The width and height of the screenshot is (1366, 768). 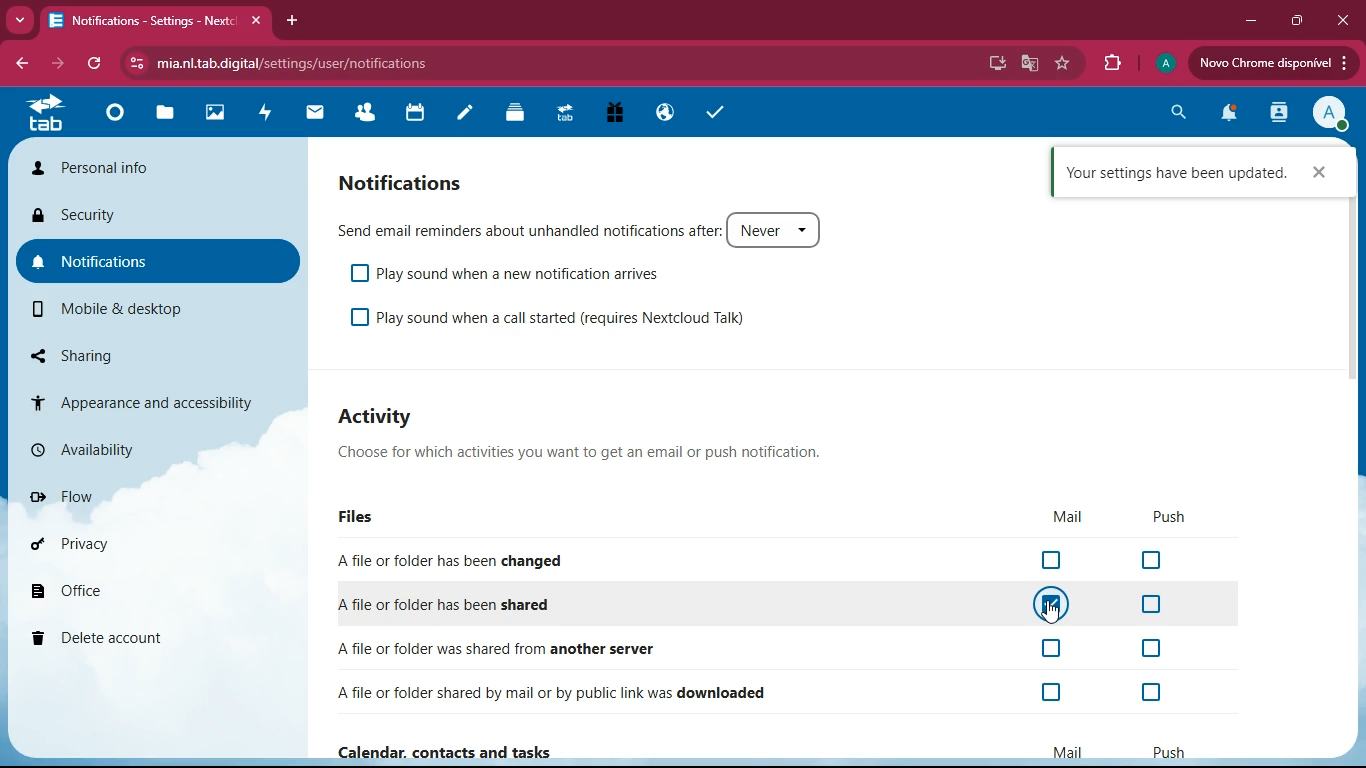 I want to click on layers, so click(x=510, y=115).